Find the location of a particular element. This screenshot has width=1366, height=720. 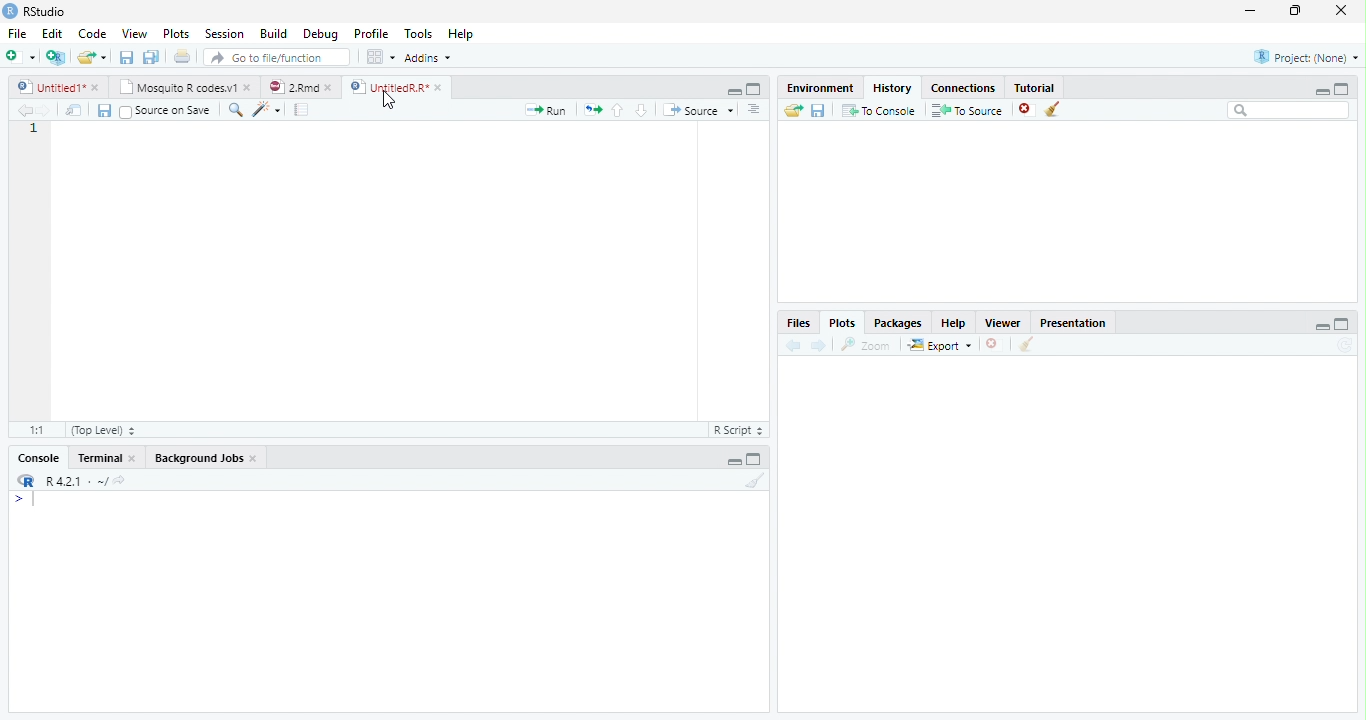

UntitiledR.R is located at coordinates (400, 86).